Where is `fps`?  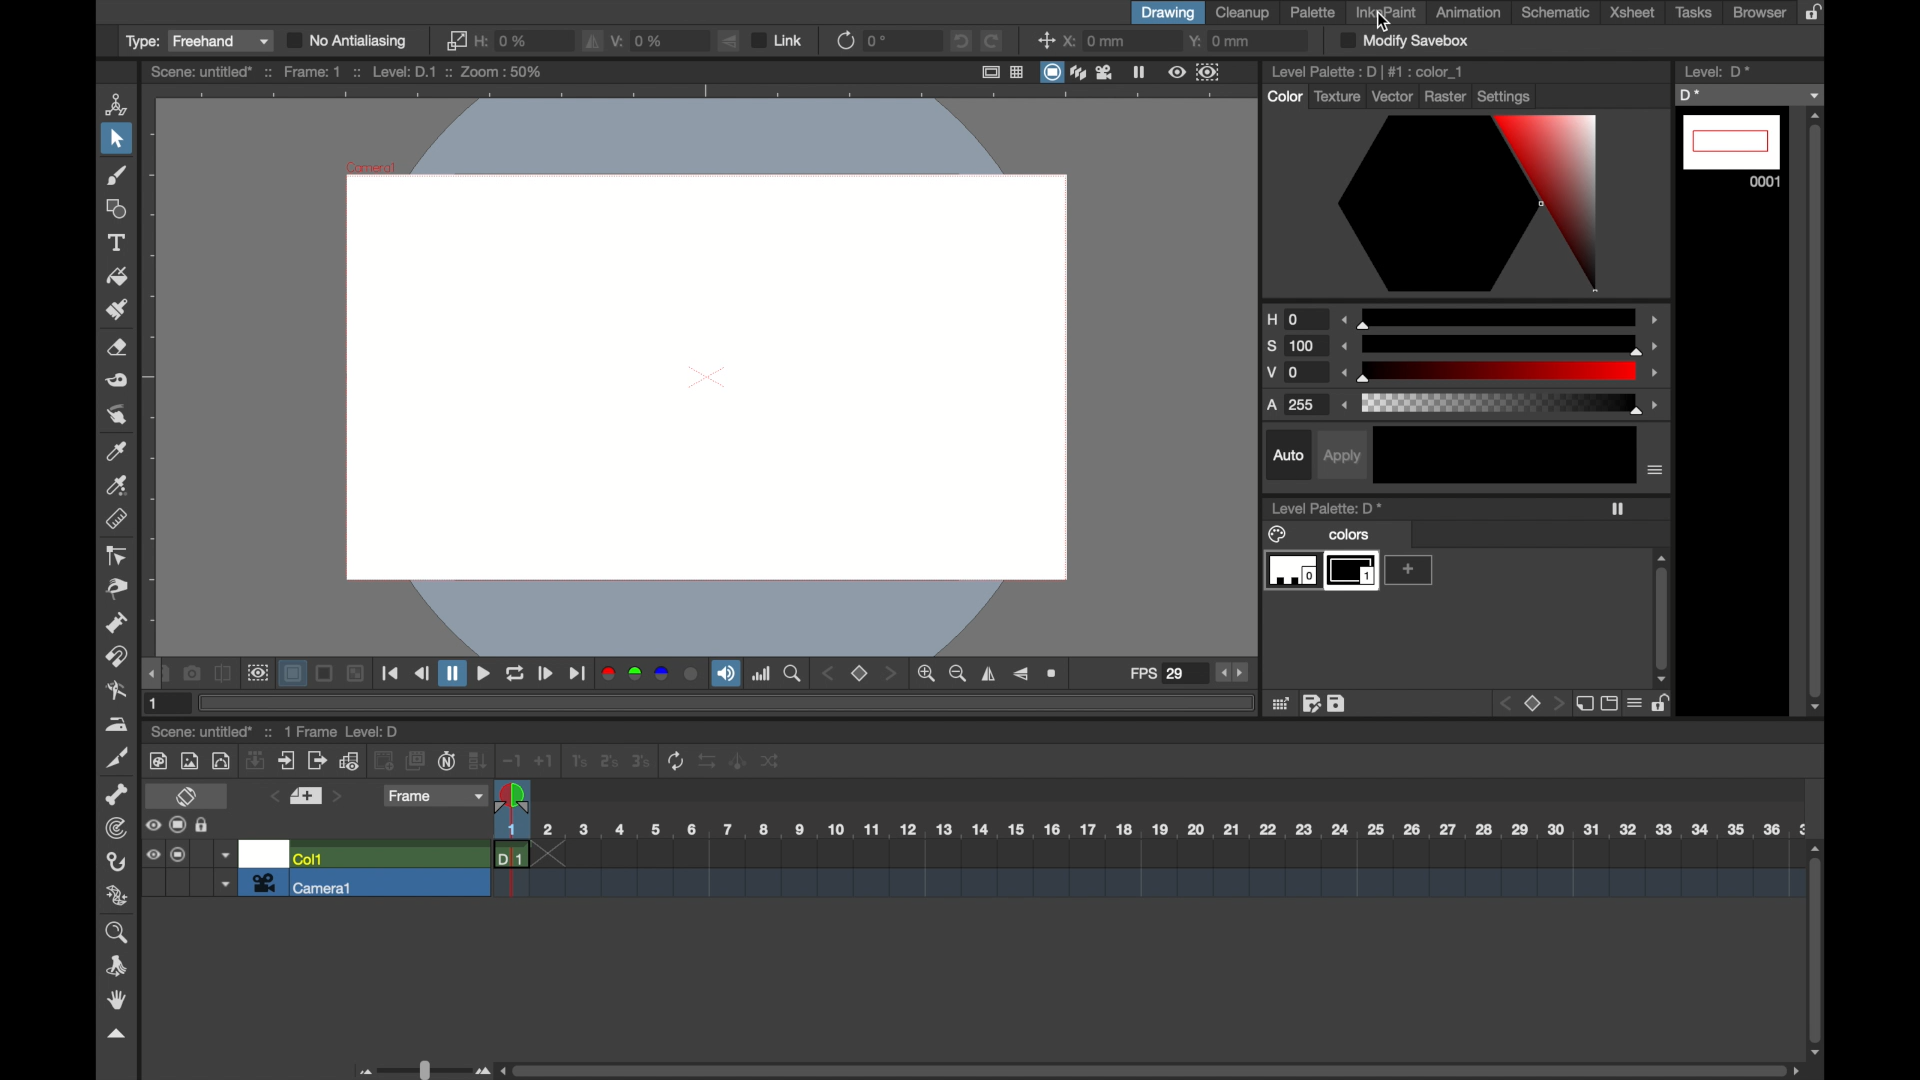 fps is located at coordinates (1158, 672).